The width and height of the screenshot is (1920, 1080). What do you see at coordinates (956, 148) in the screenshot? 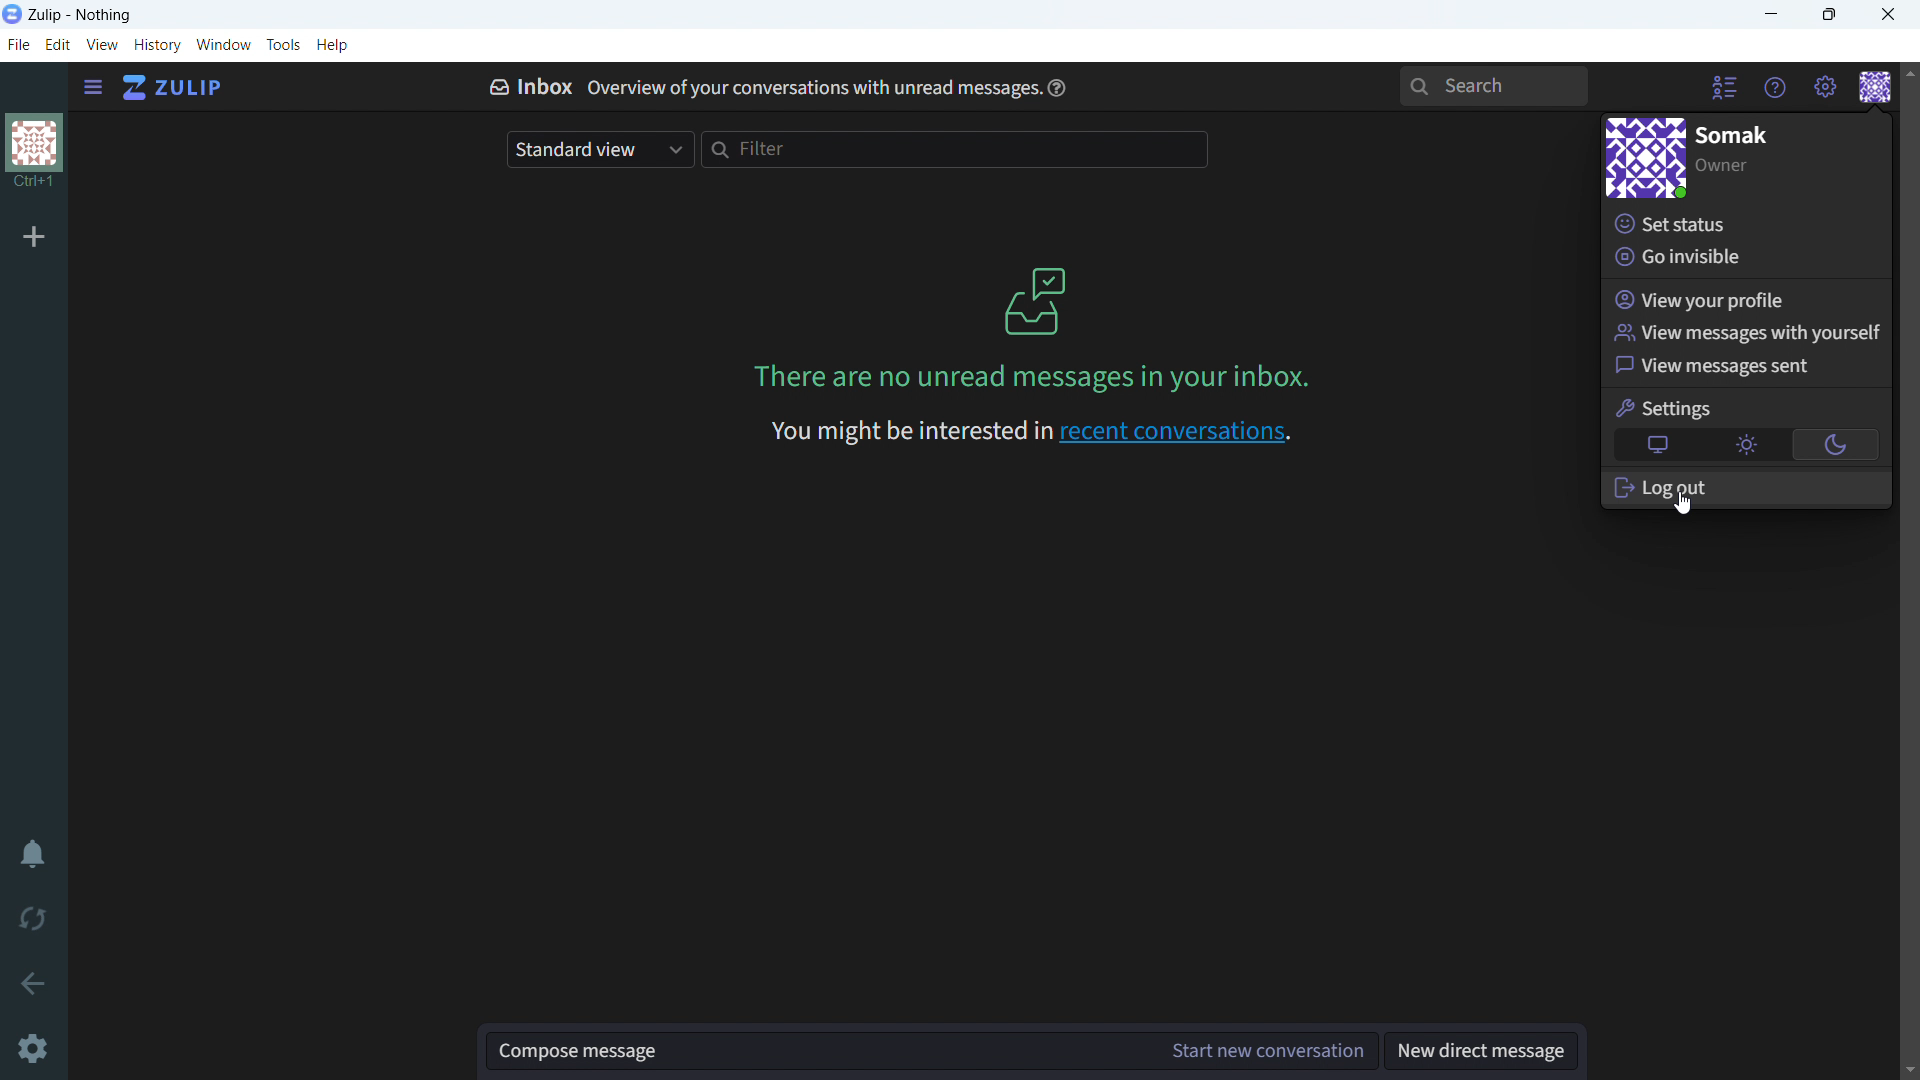
I see `filter` at bounding box center [956, 148].